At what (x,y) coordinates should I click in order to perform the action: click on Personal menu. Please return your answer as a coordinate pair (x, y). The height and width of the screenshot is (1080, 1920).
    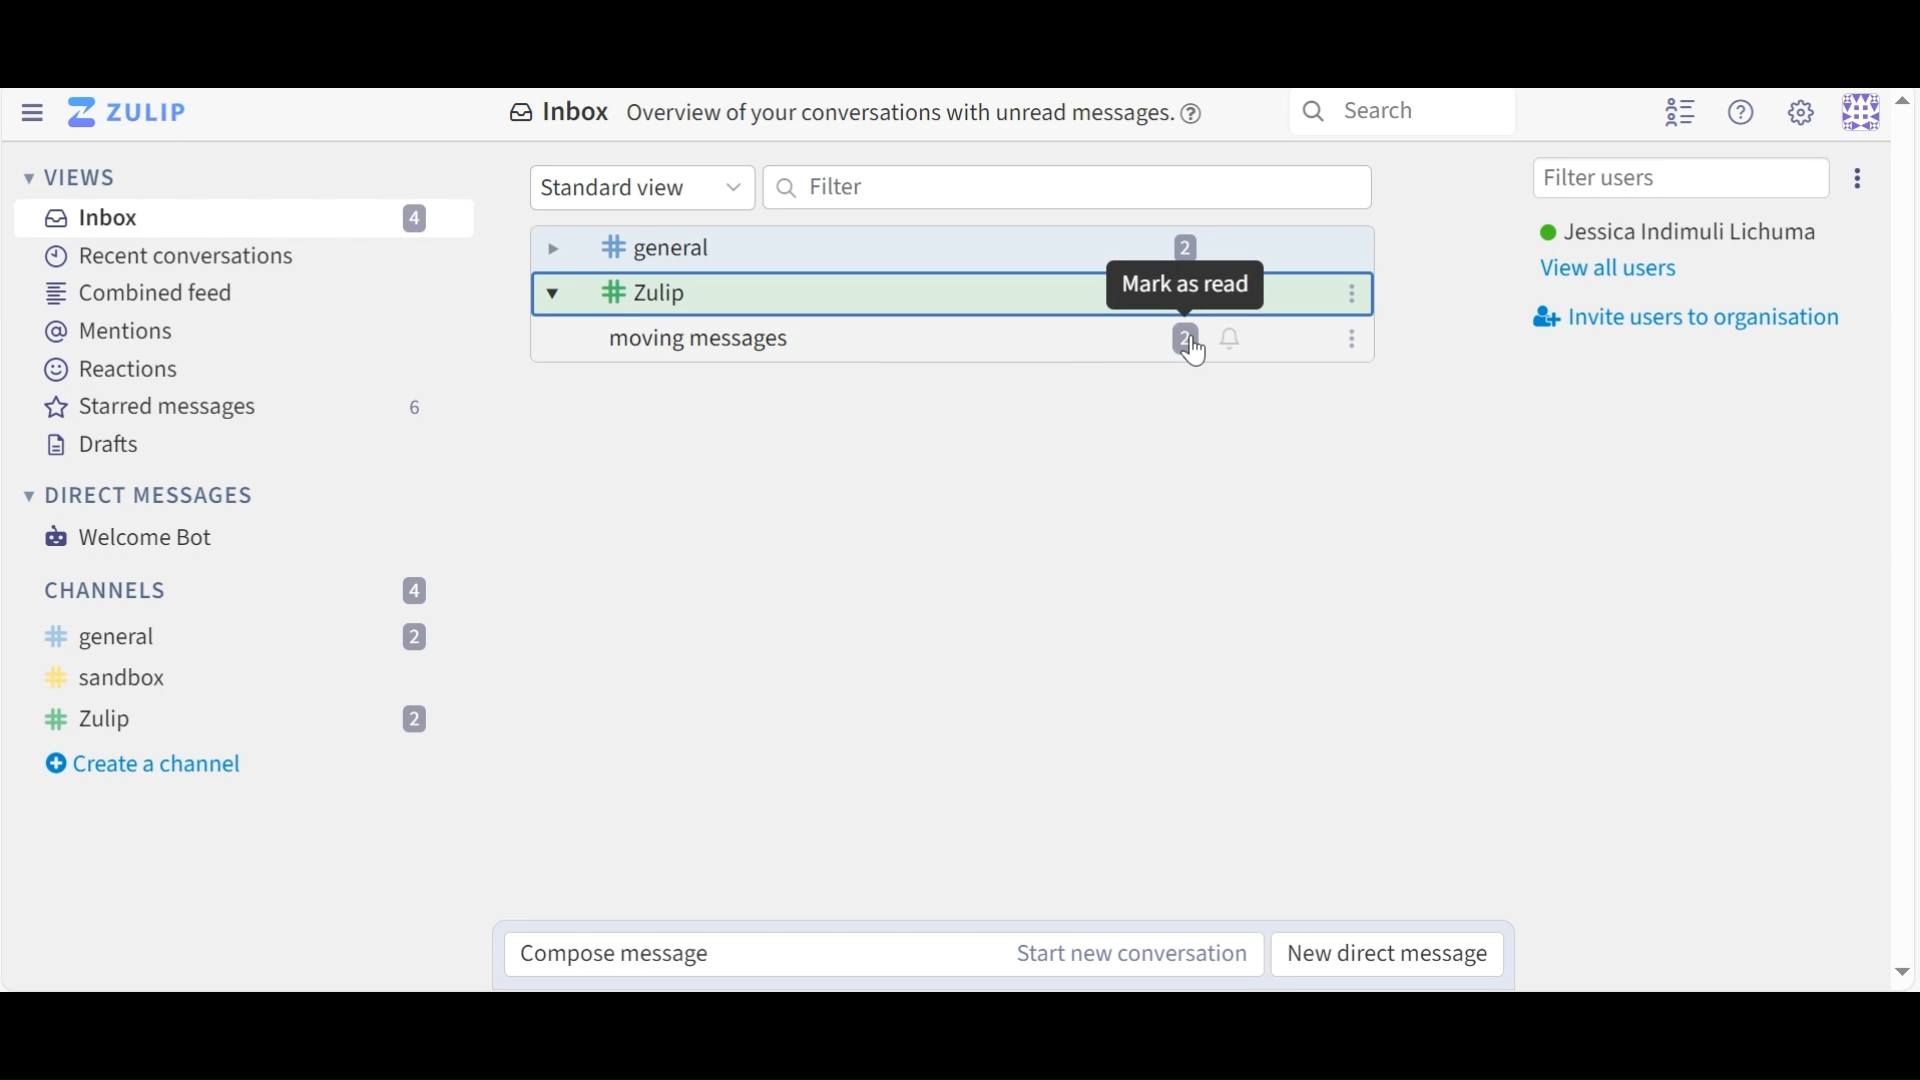
    Looking at the image, I should click on (1858, 113).